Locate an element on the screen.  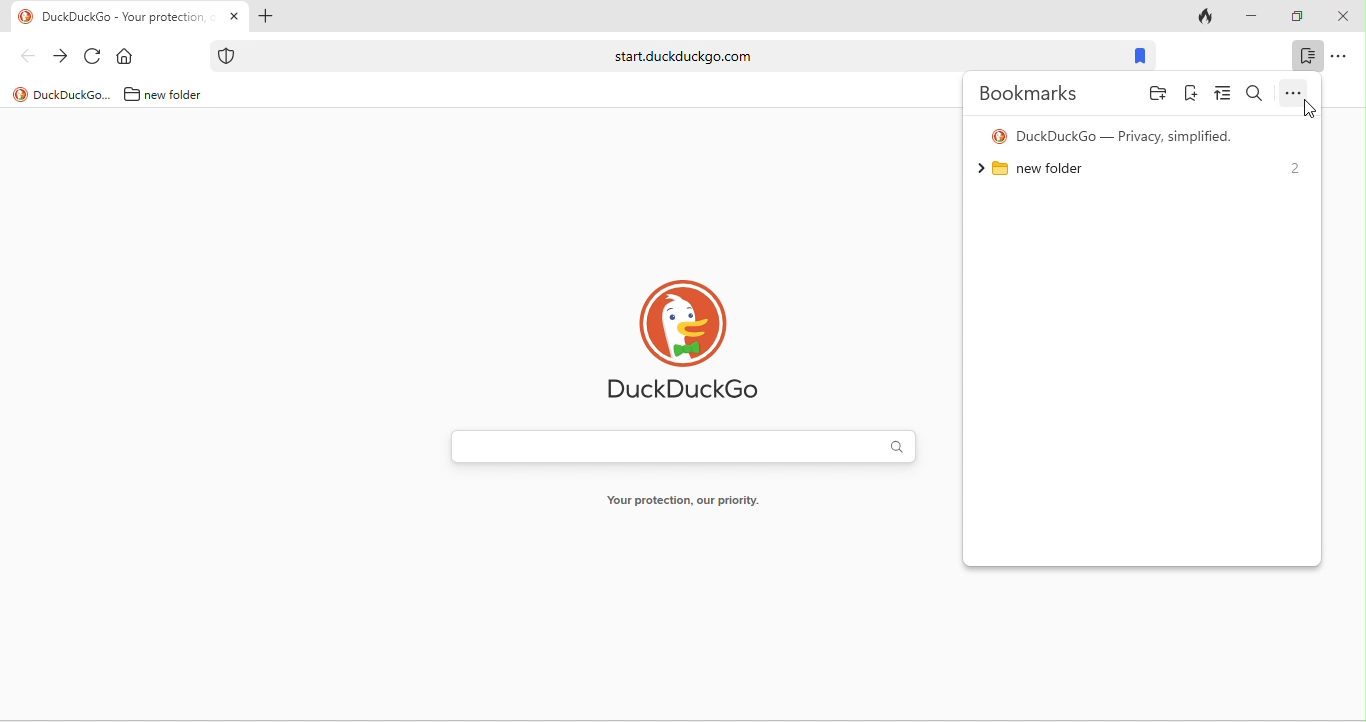
weblink is located at coordinates (665, 56).